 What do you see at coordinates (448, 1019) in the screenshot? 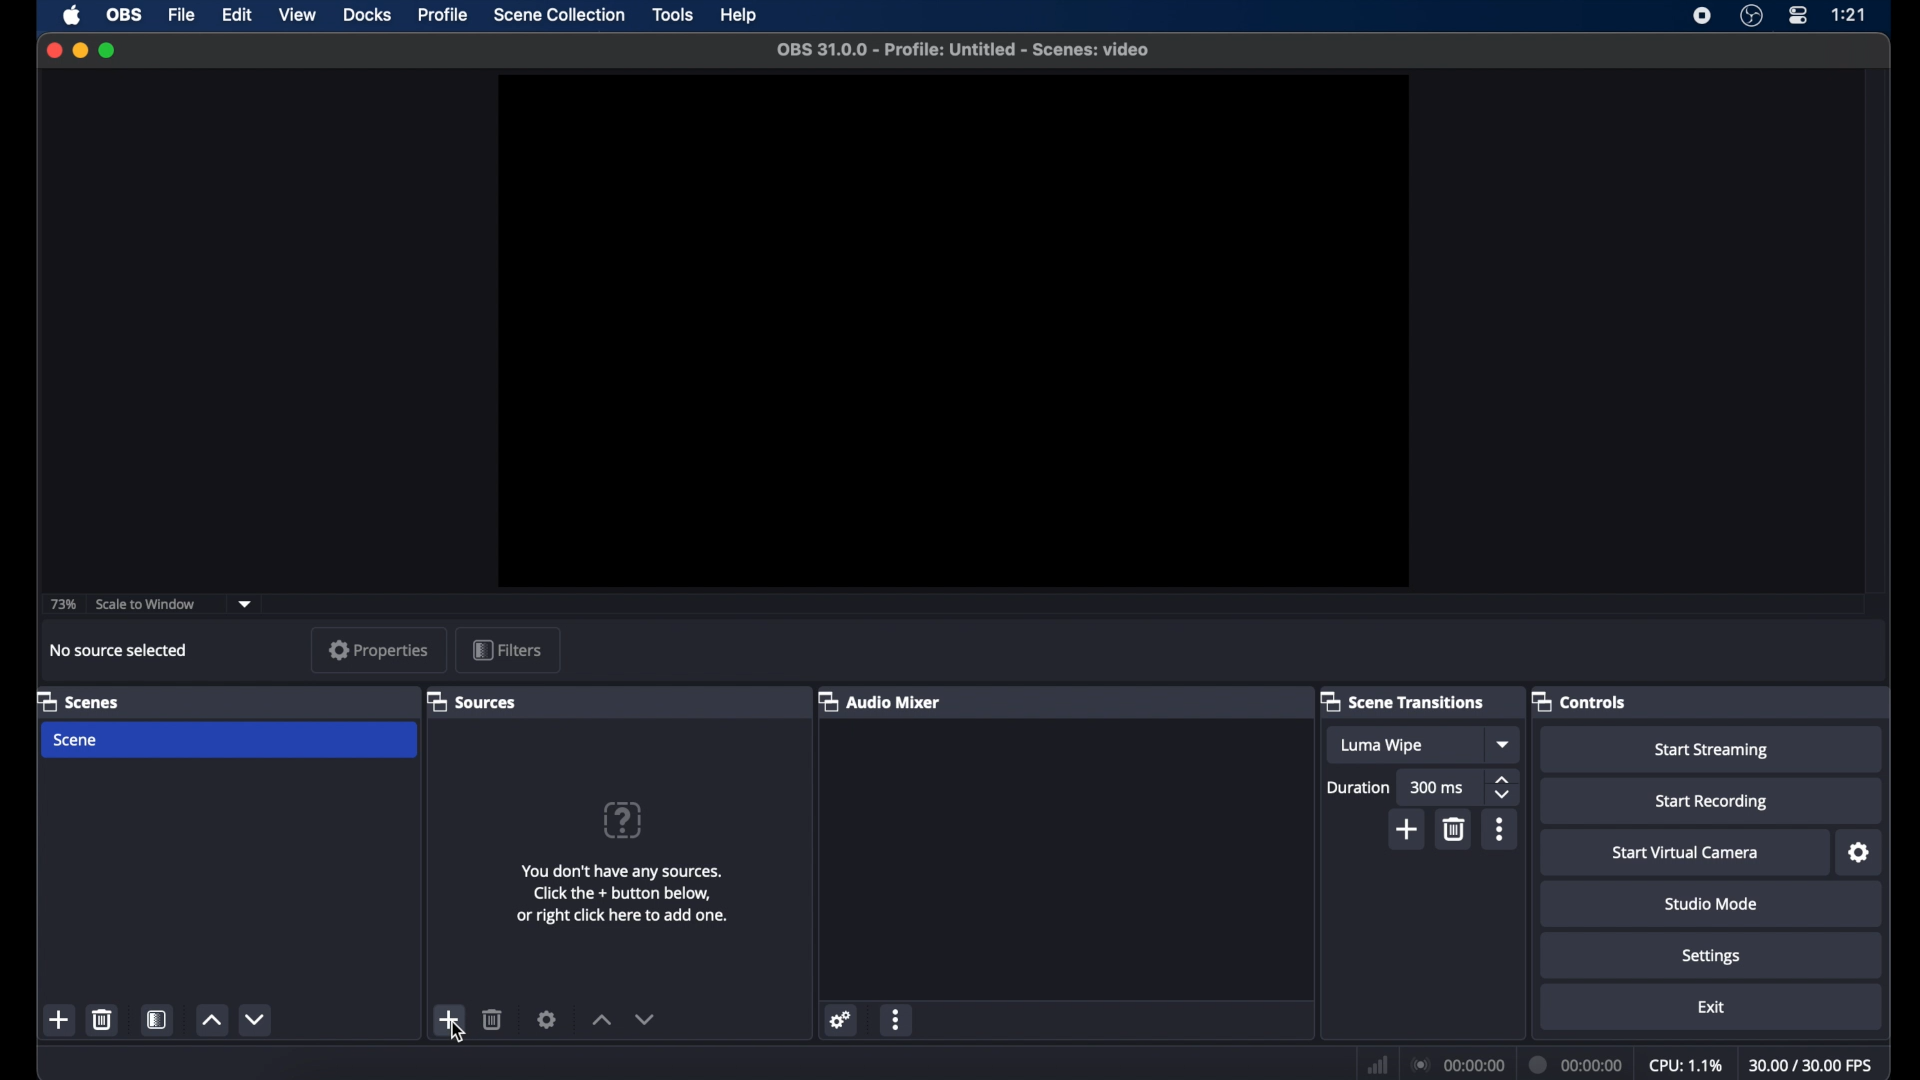
I see `add` at bounding box center [448, 1019].